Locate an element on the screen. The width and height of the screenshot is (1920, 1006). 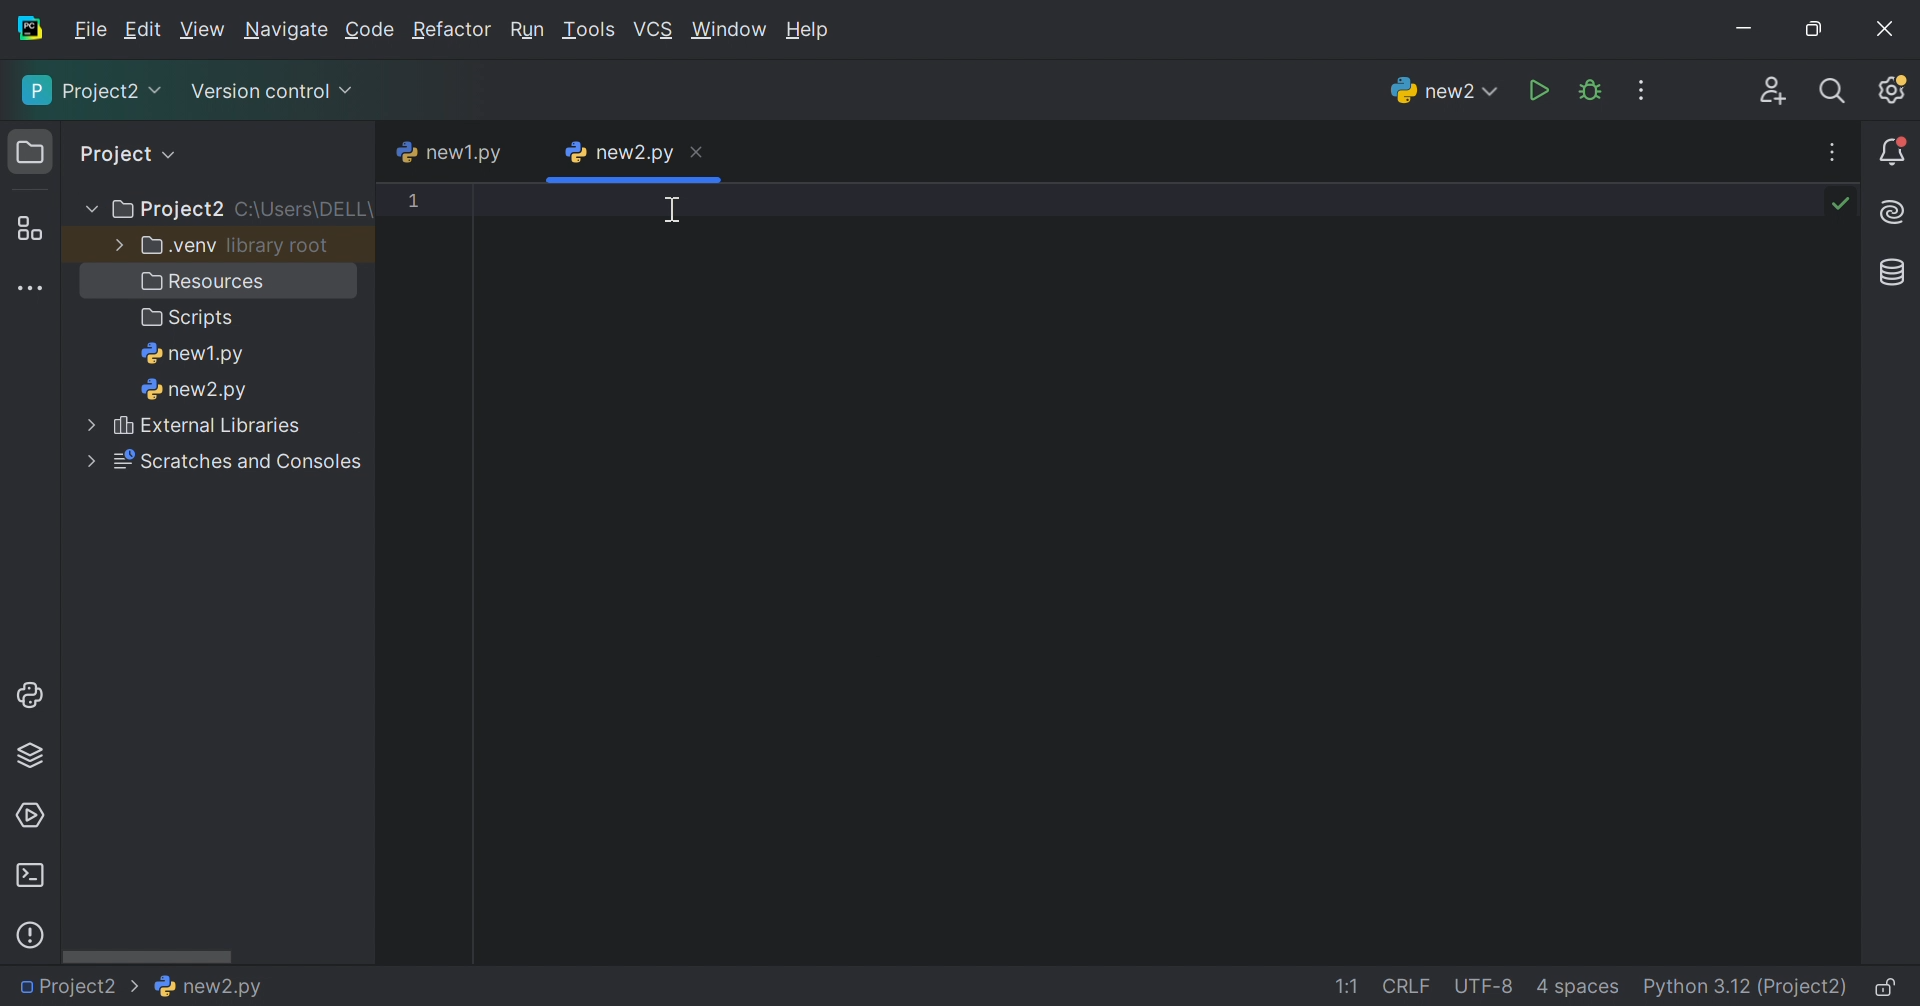
1 is located at coordinates (423, 209).